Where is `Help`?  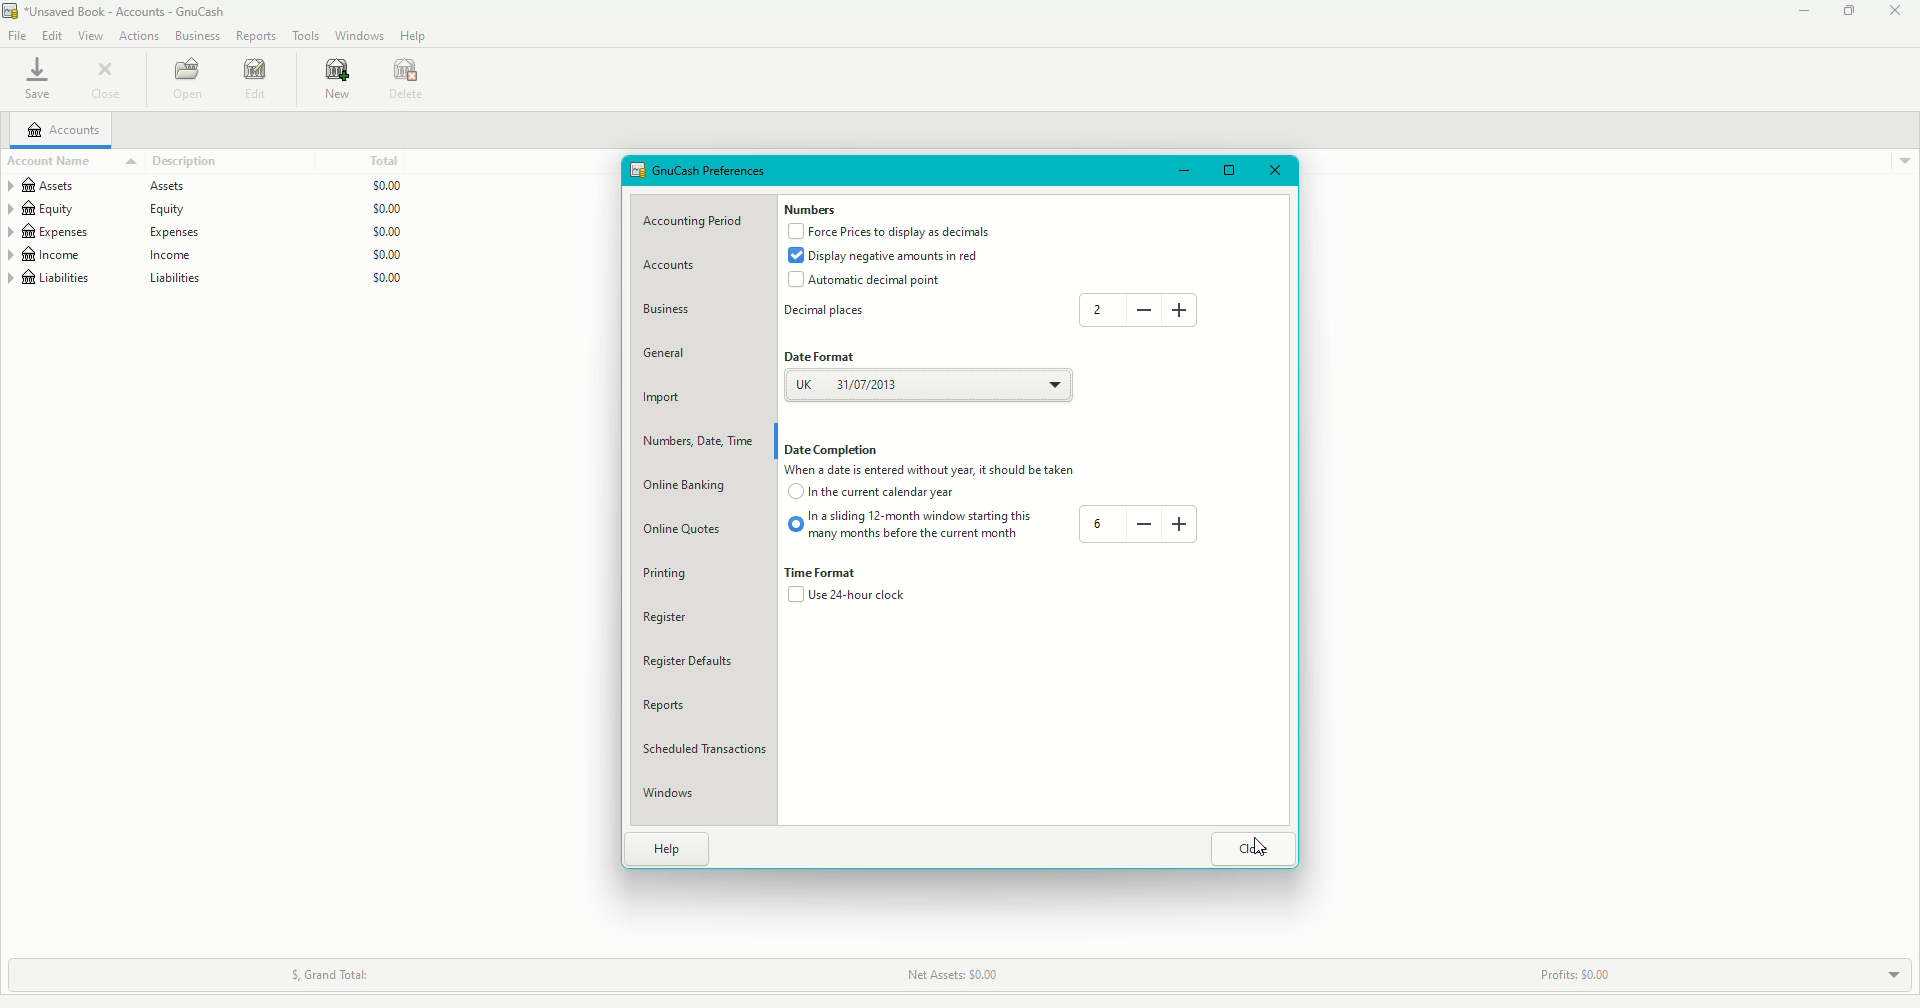
Help is located at coordinates (415, 36).